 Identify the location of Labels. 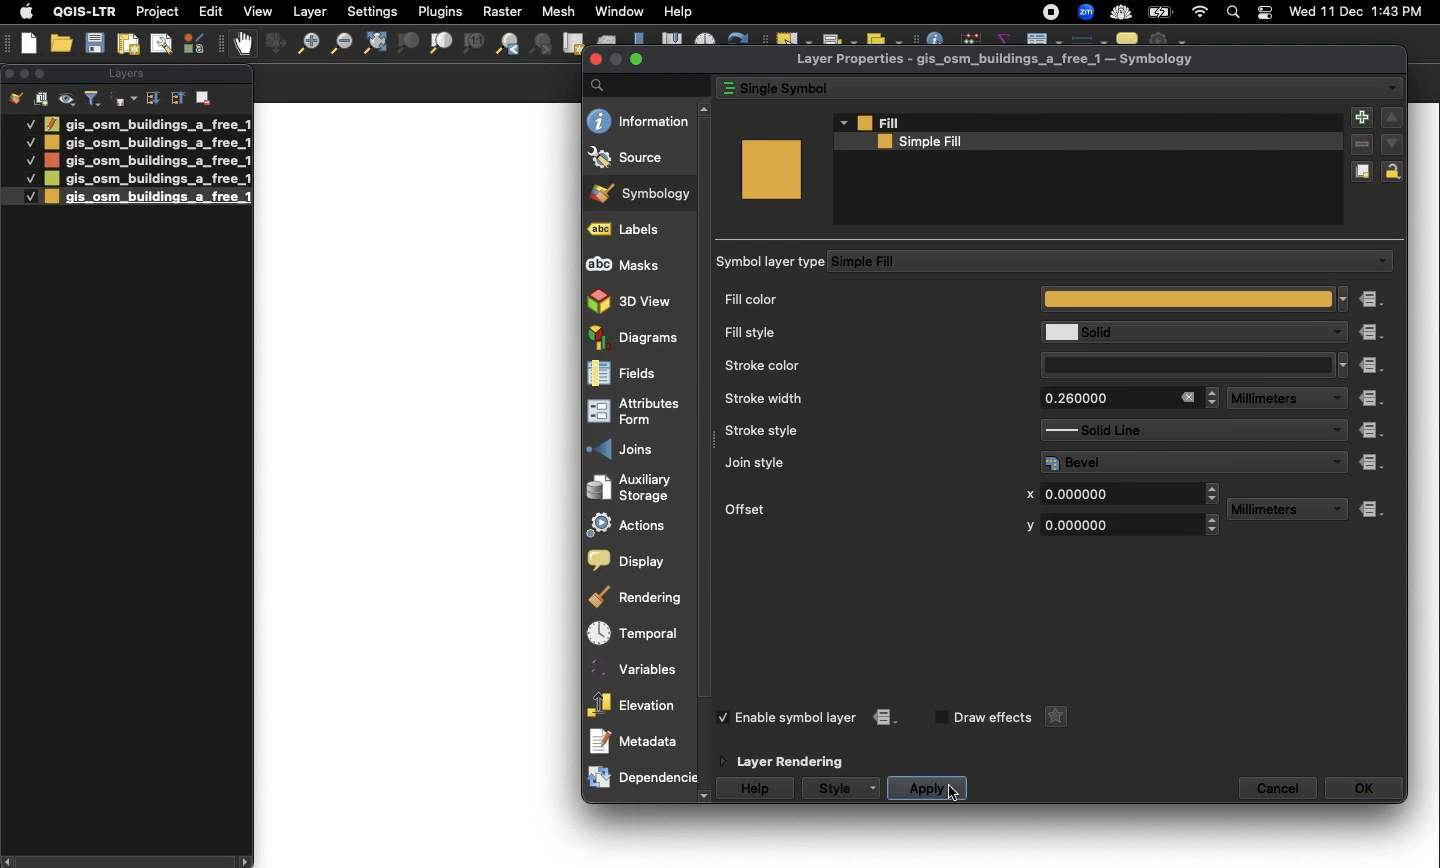
(638, 230).